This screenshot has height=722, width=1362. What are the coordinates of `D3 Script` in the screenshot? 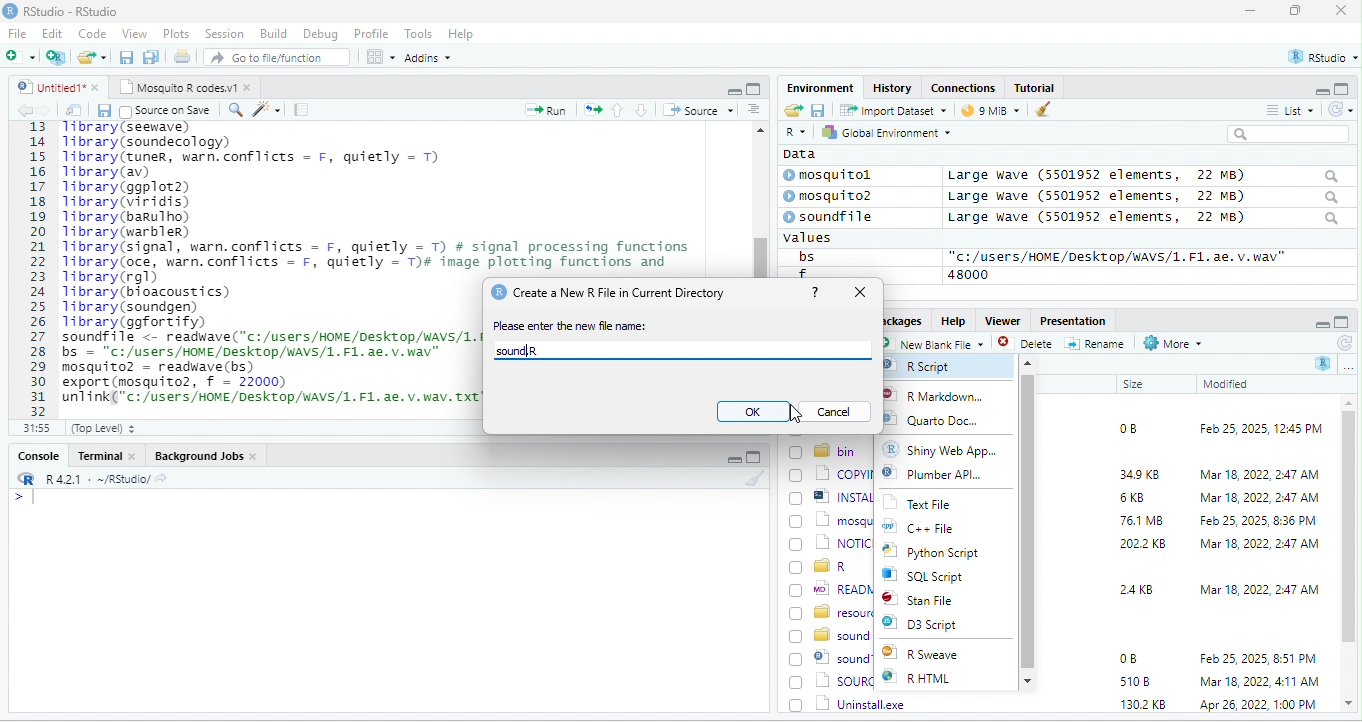 It's located at (938, 627).